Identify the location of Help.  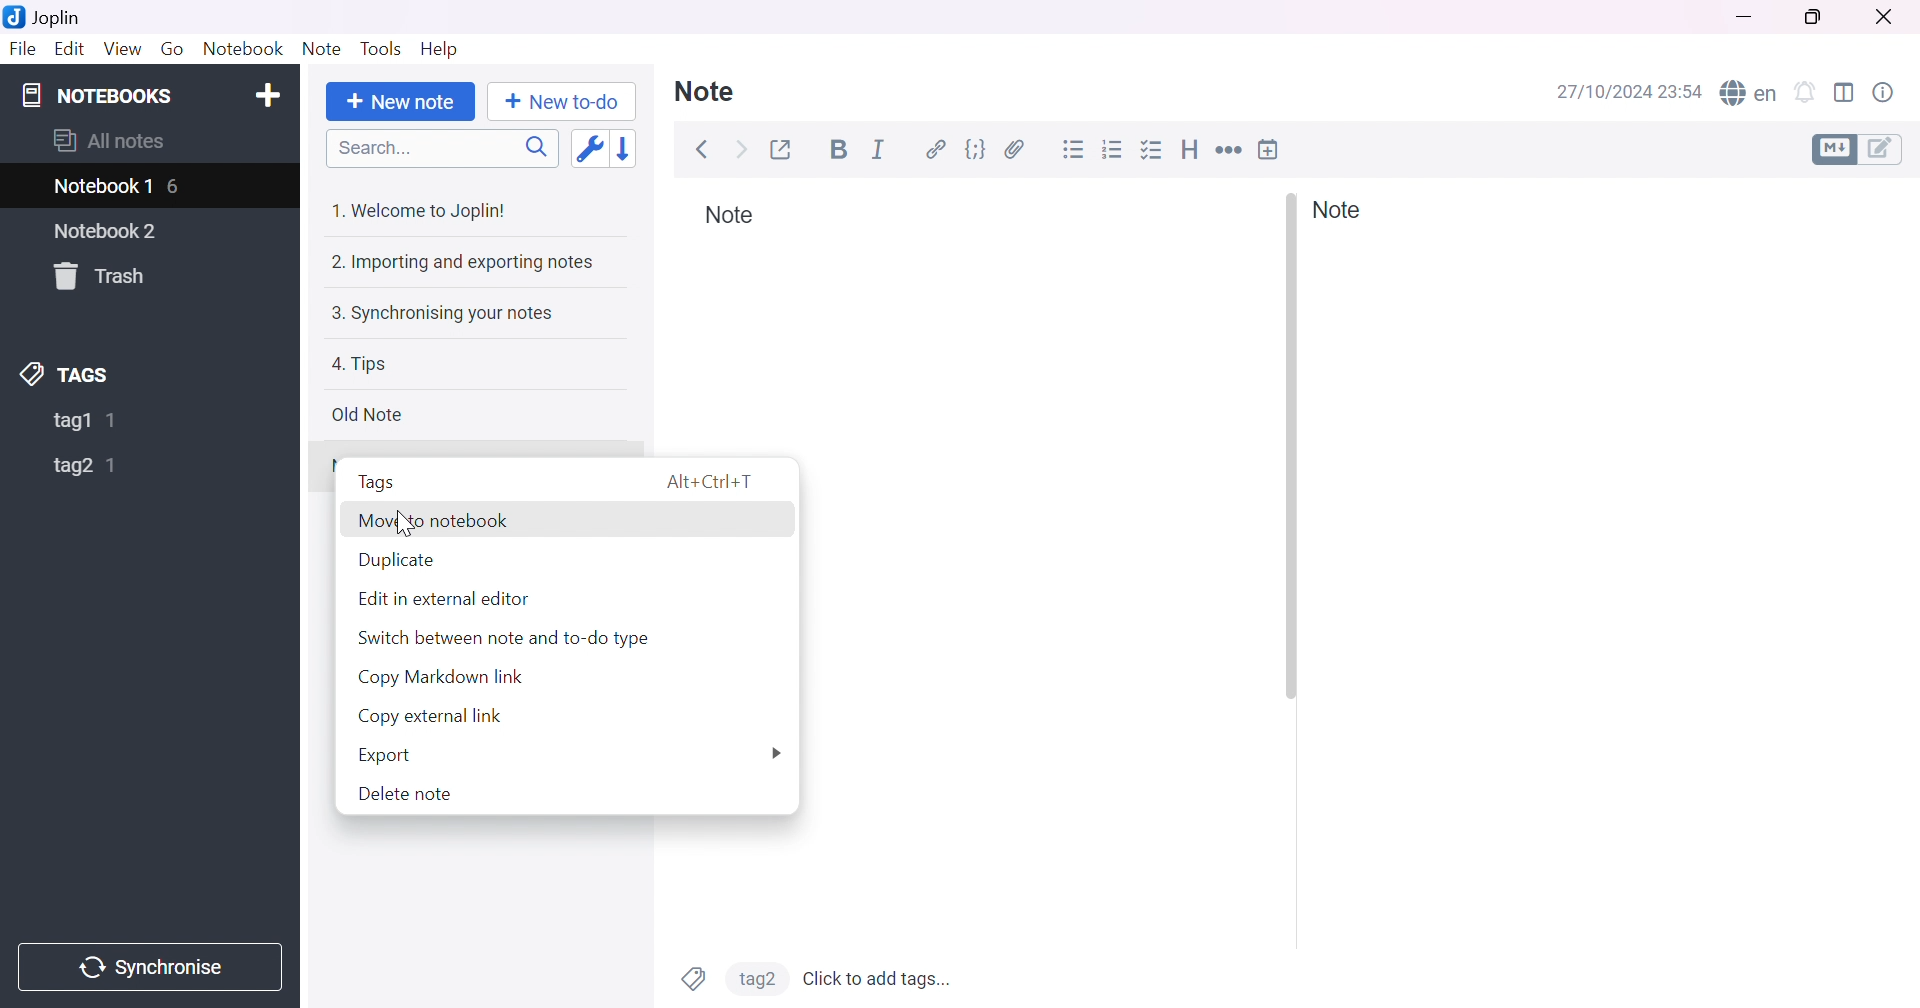
(440, 51).